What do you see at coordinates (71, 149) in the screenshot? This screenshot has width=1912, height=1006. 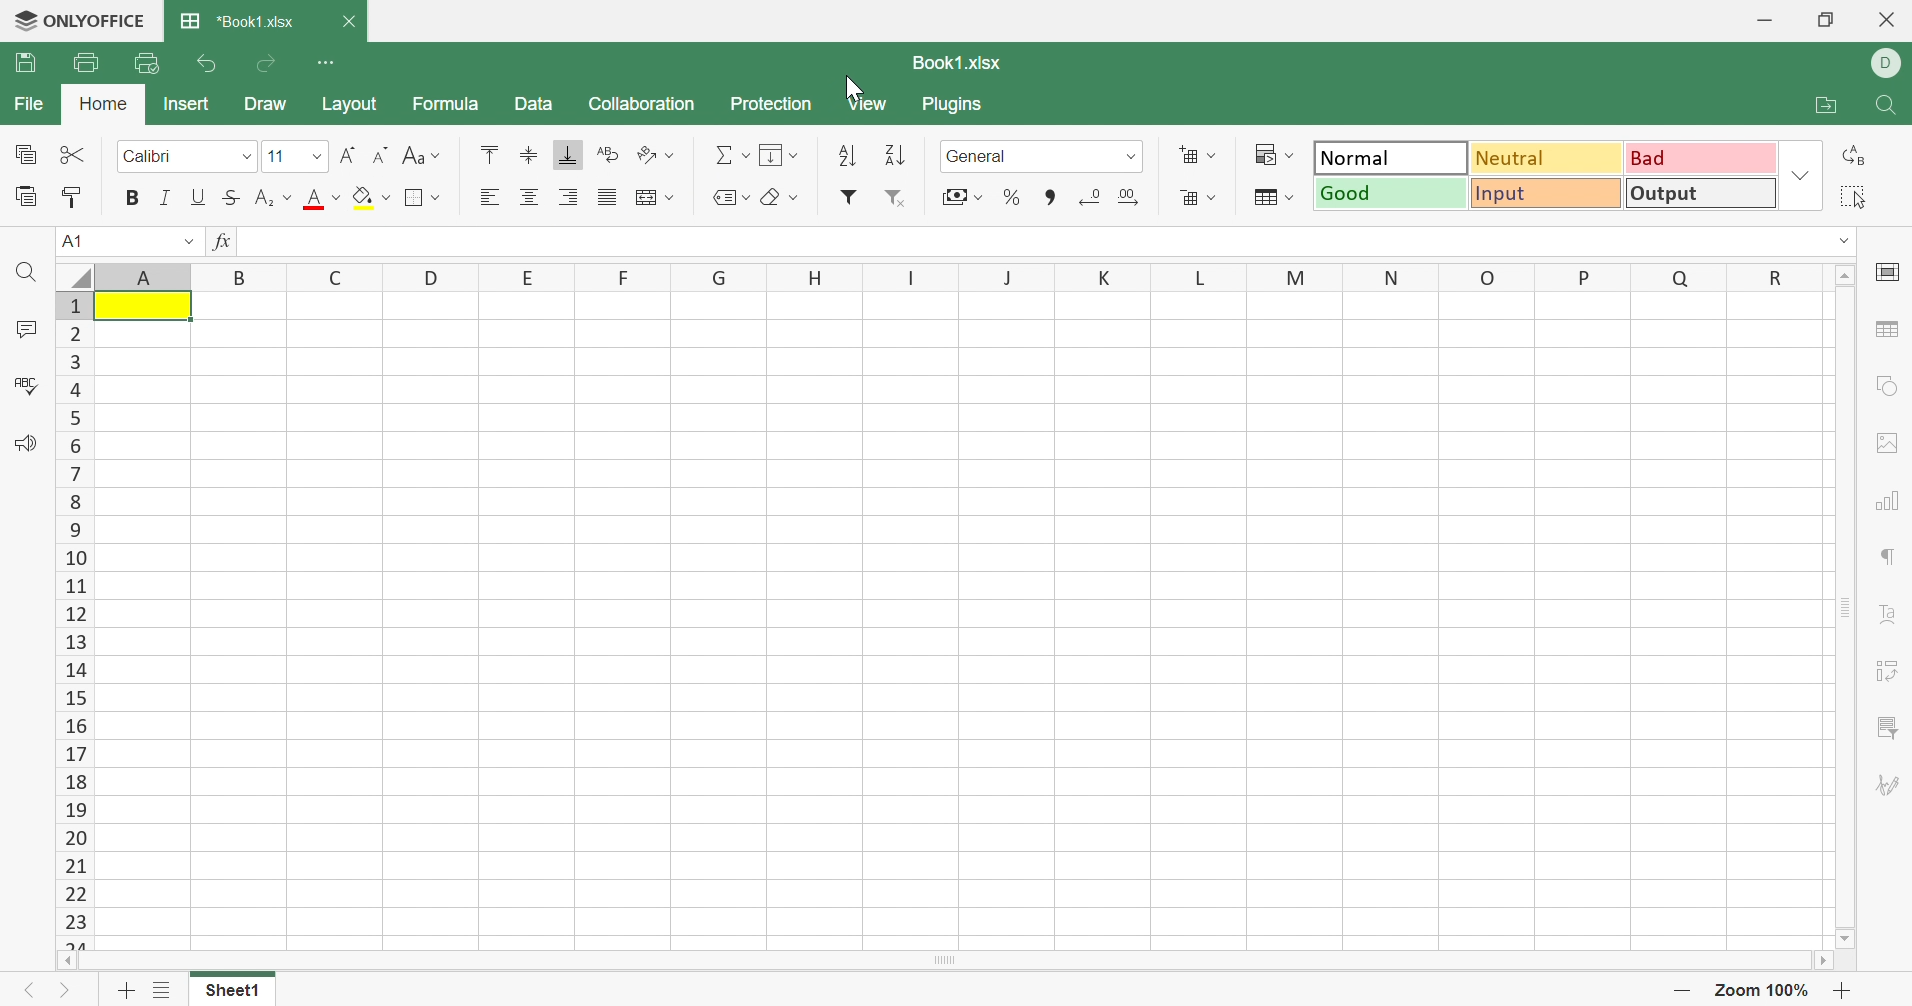 I see `Cut` at bounding box center [71, 149].